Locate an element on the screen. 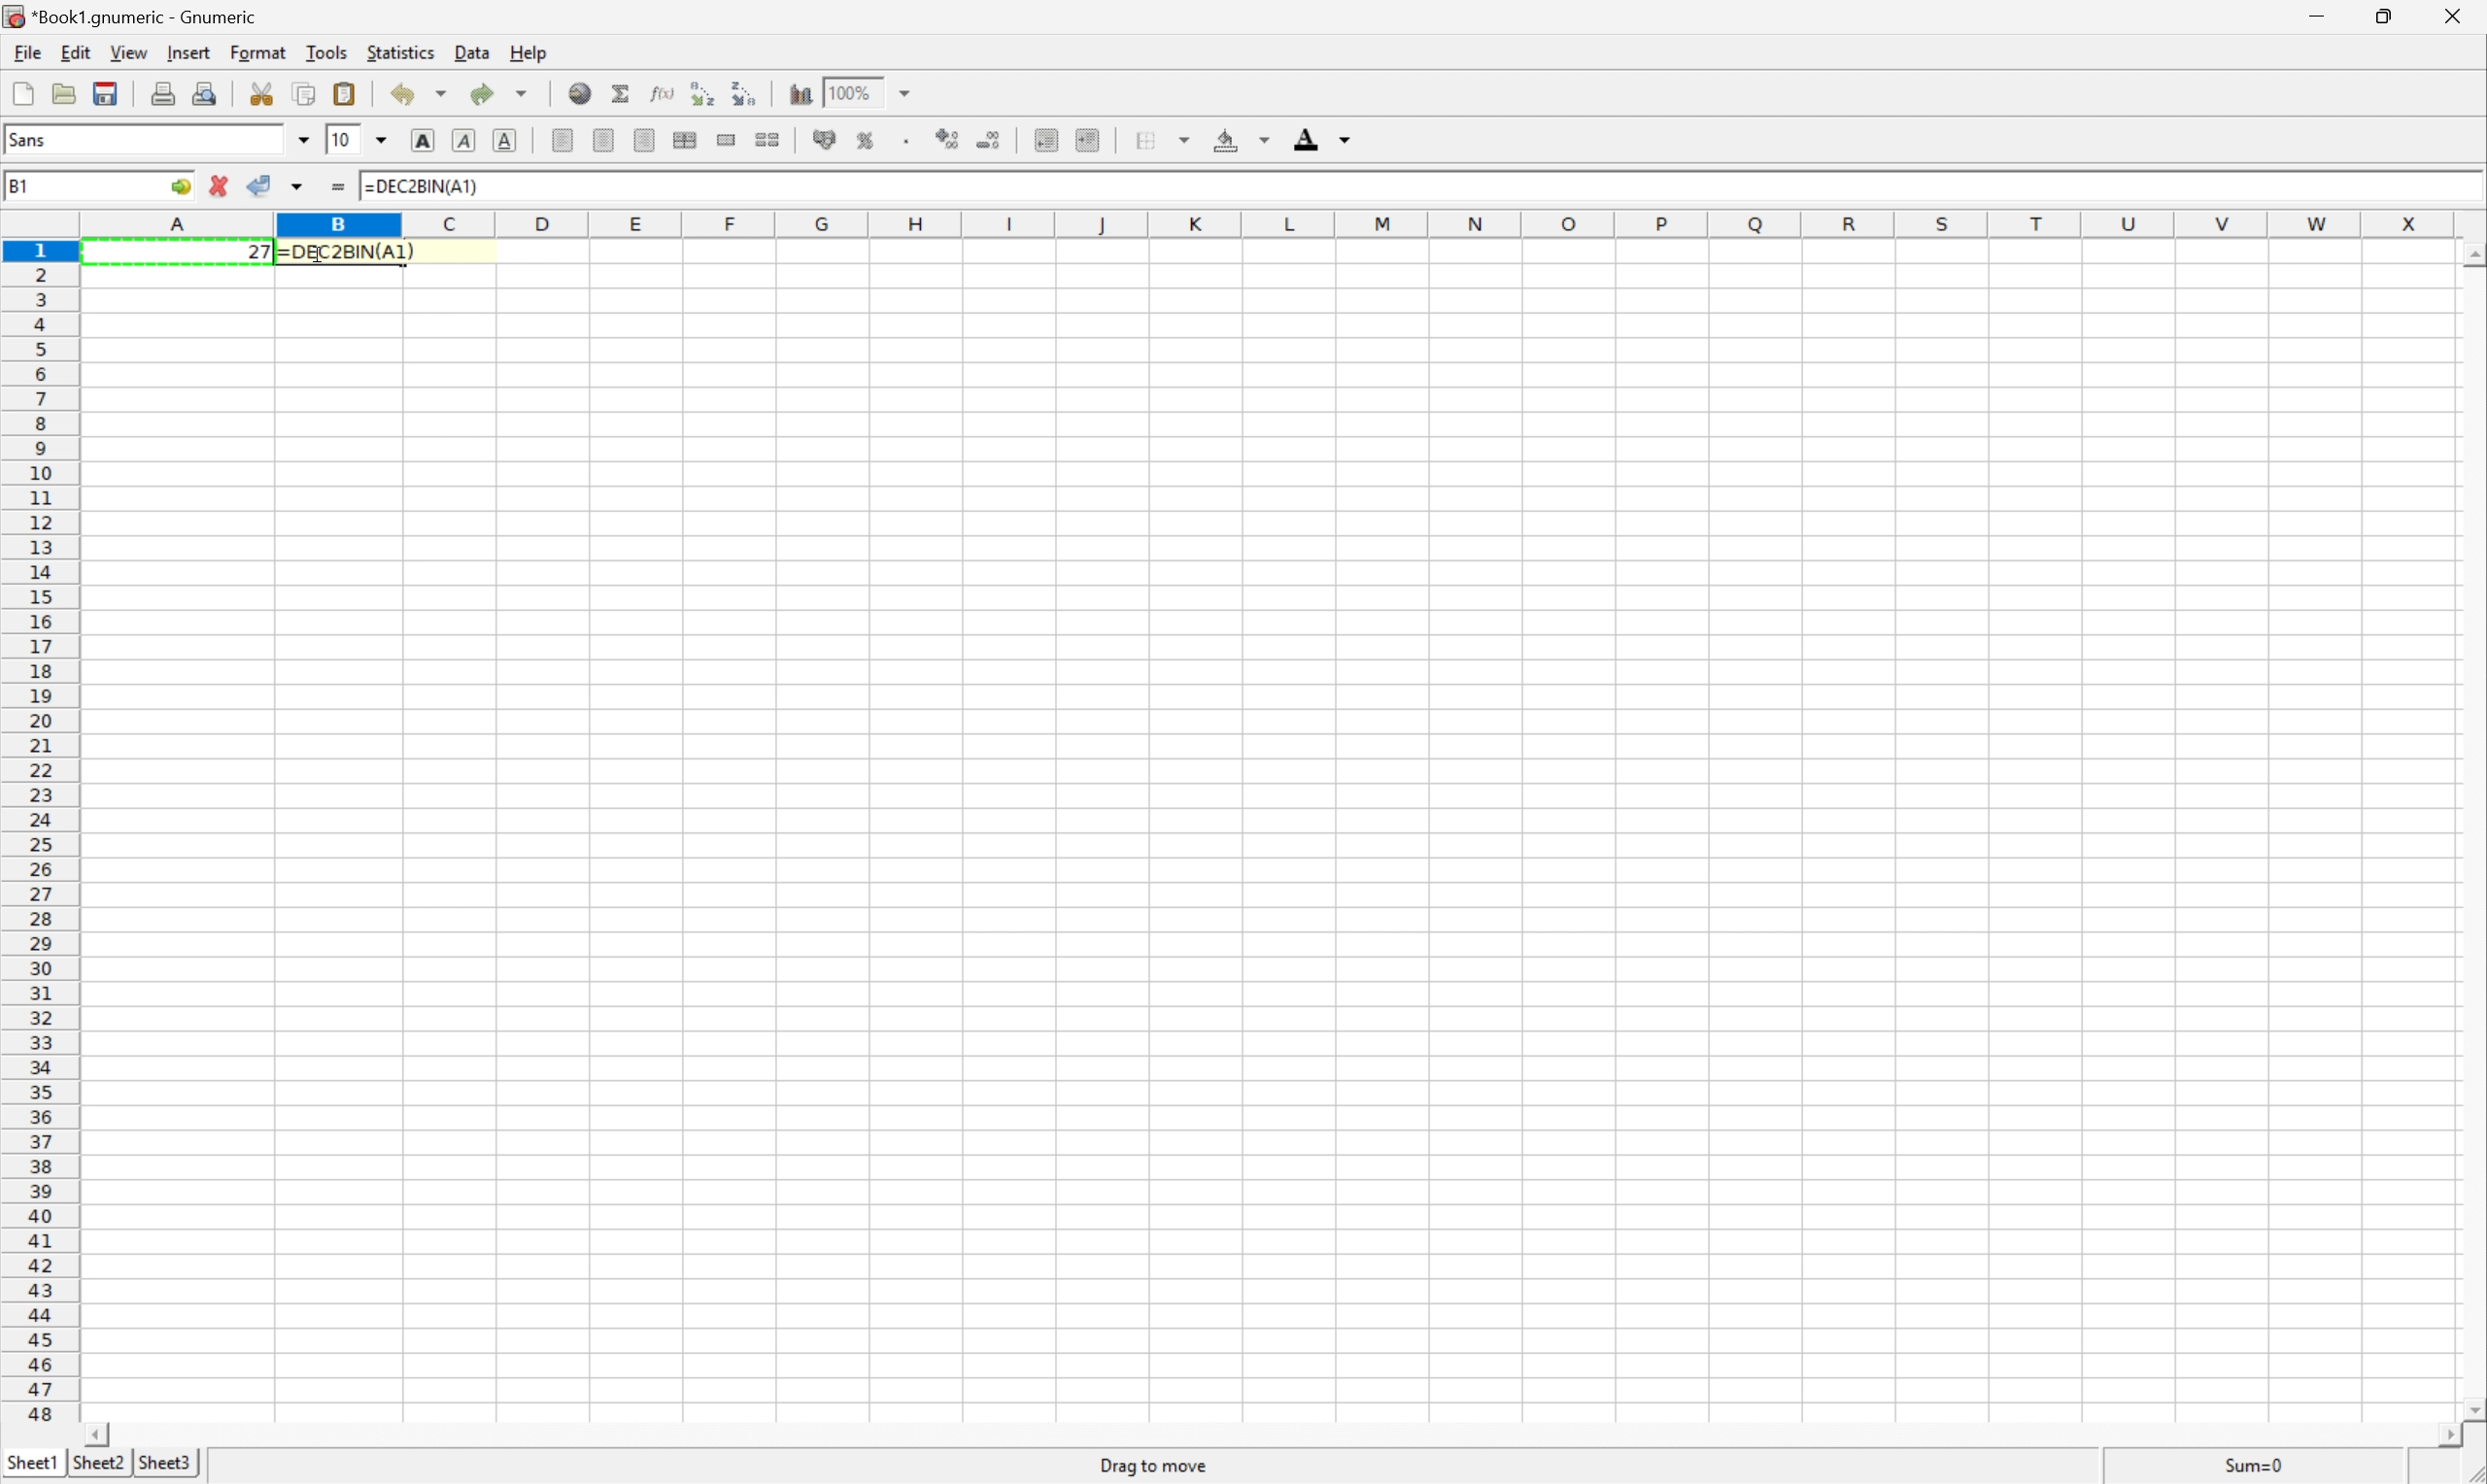  Create a new workbook is located at coordinates (22, 91).